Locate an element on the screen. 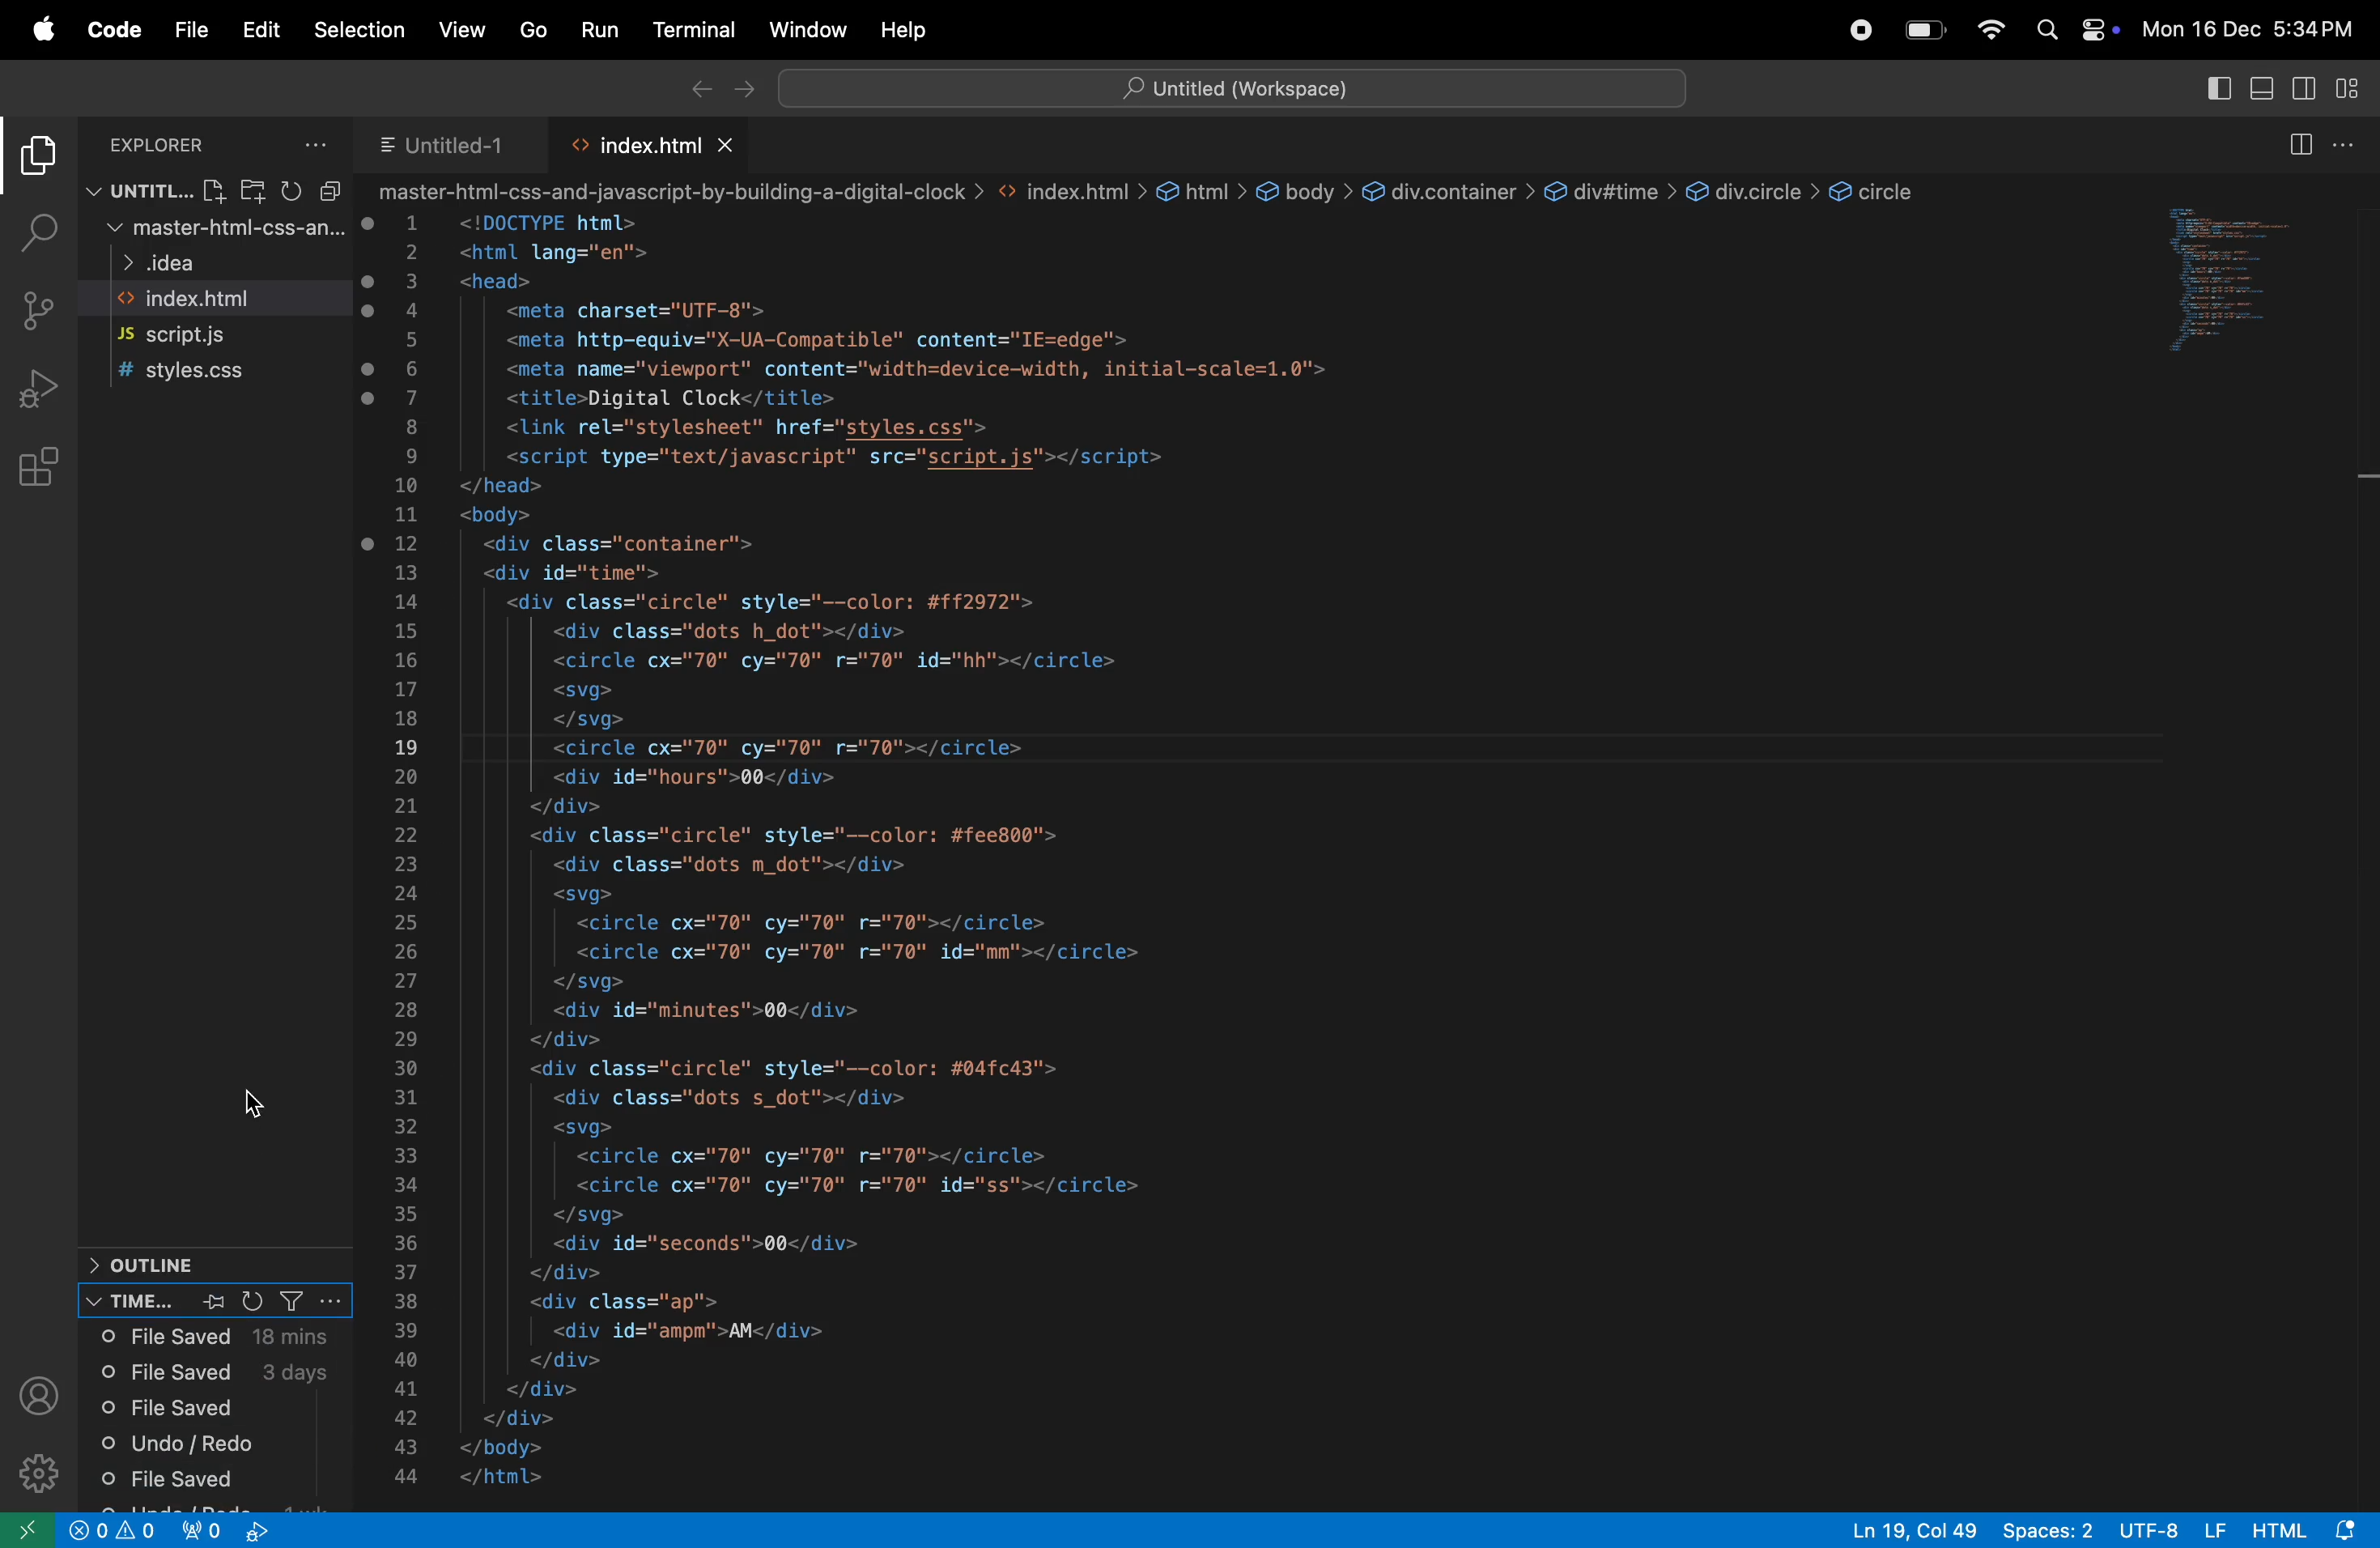 The height and width of the screenshot is (1548, 2380). apple menu is located at coordinates (47, 33).